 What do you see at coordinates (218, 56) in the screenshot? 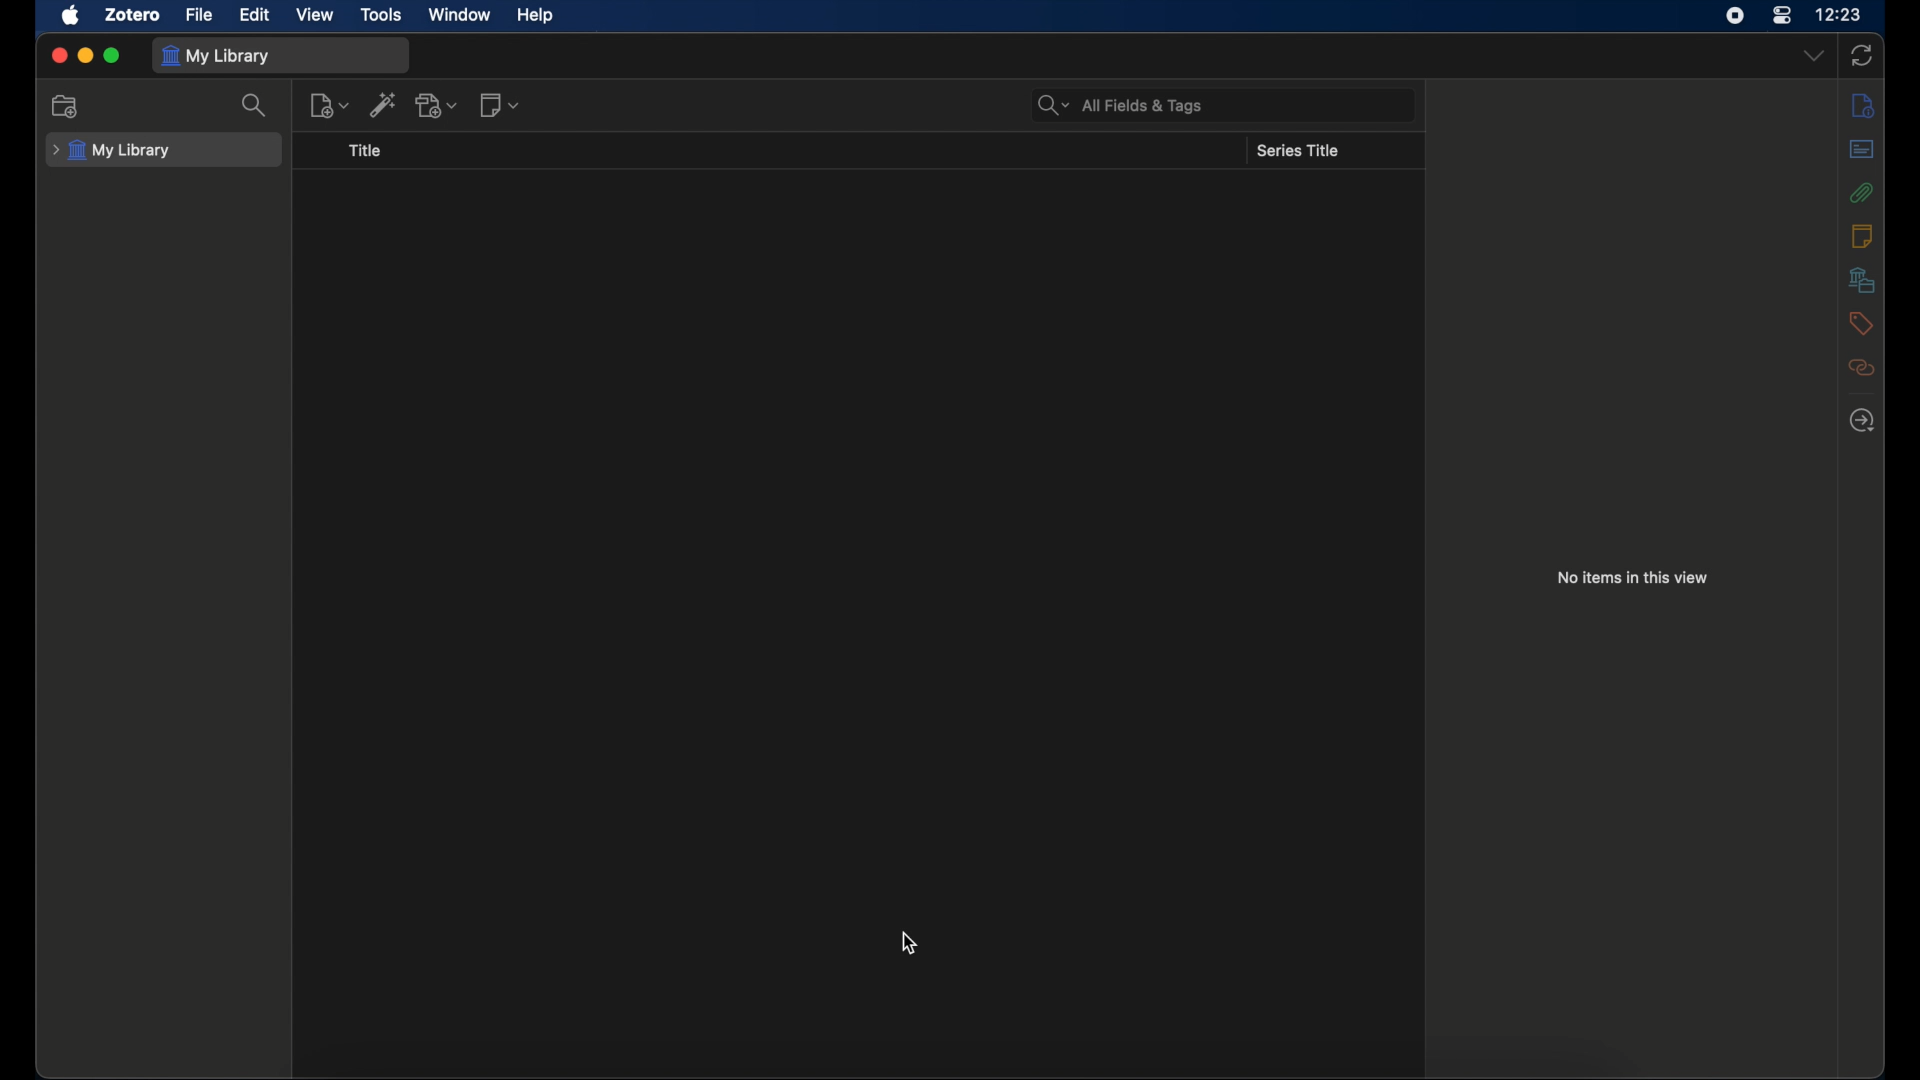
I see `my library` at bounding box center [218, 56].